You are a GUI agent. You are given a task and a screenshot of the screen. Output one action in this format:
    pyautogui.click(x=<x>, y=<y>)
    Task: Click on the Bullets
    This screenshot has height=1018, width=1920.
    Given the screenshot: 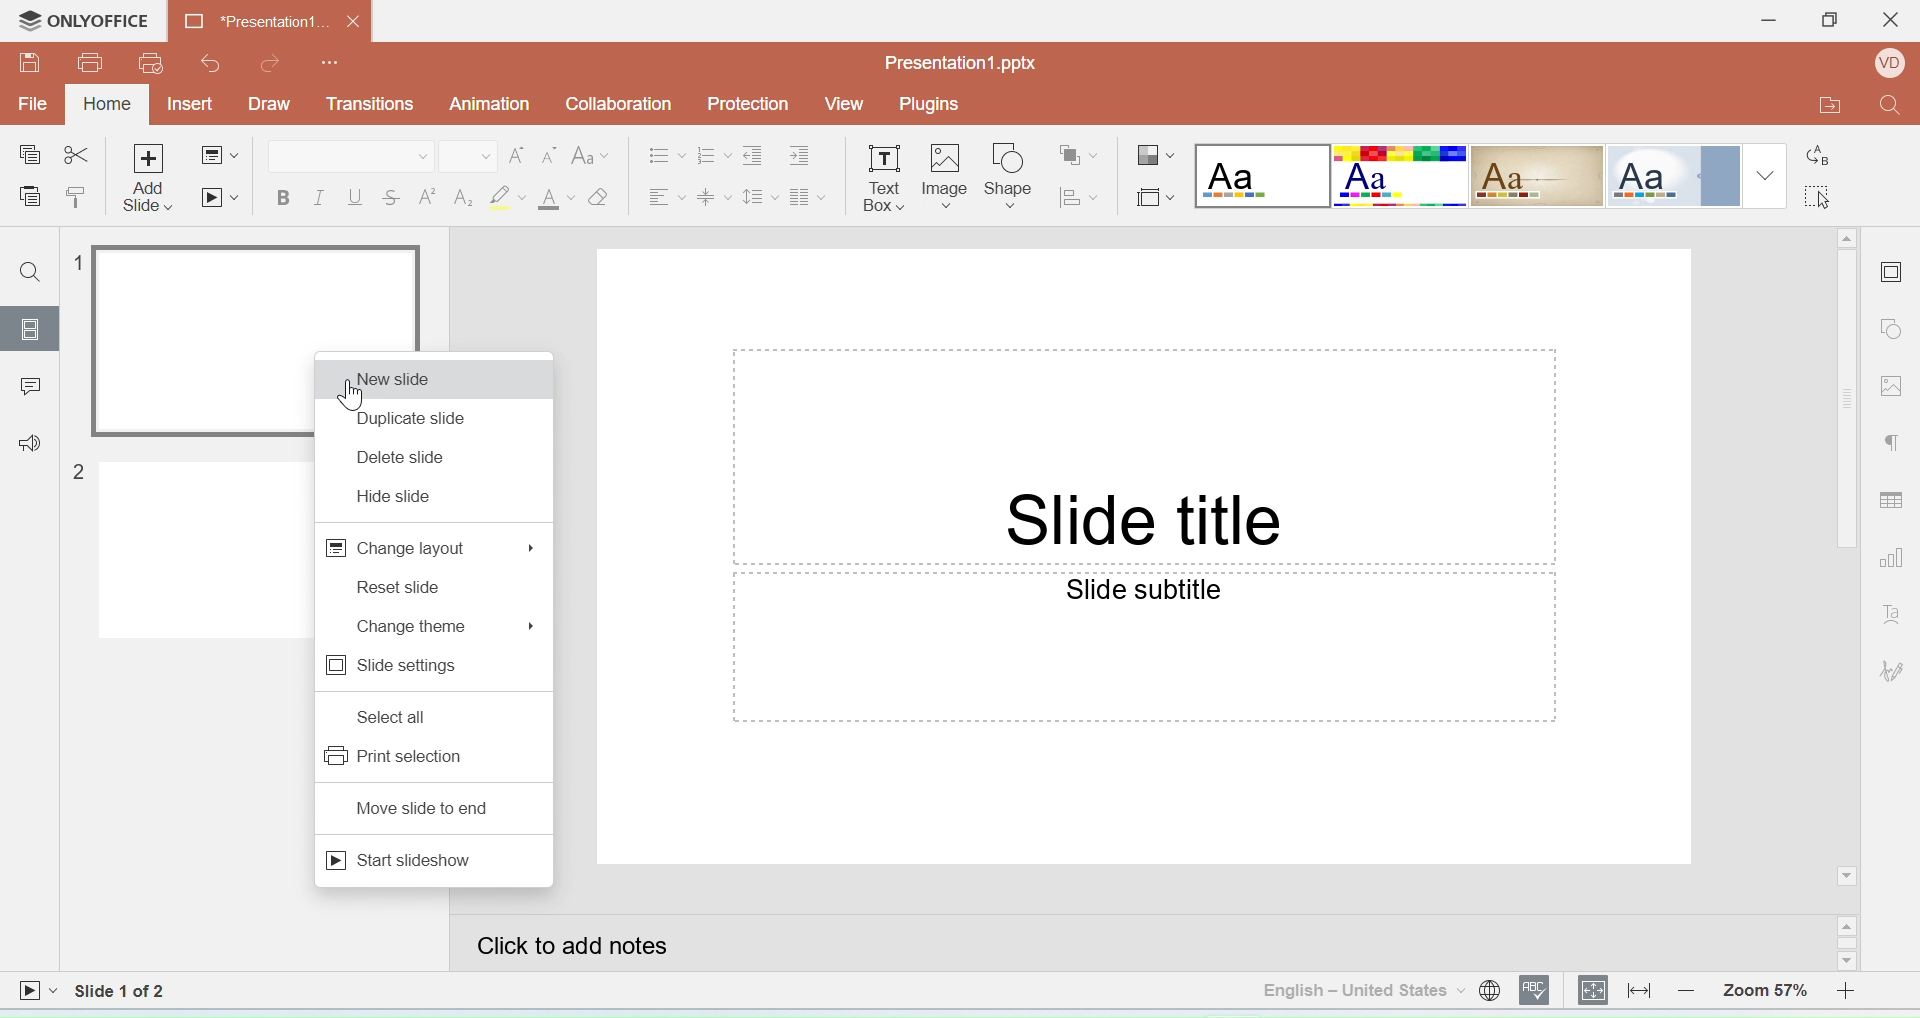 What is the action you would take?
    pyautogui.click(x=668, y=154)
    